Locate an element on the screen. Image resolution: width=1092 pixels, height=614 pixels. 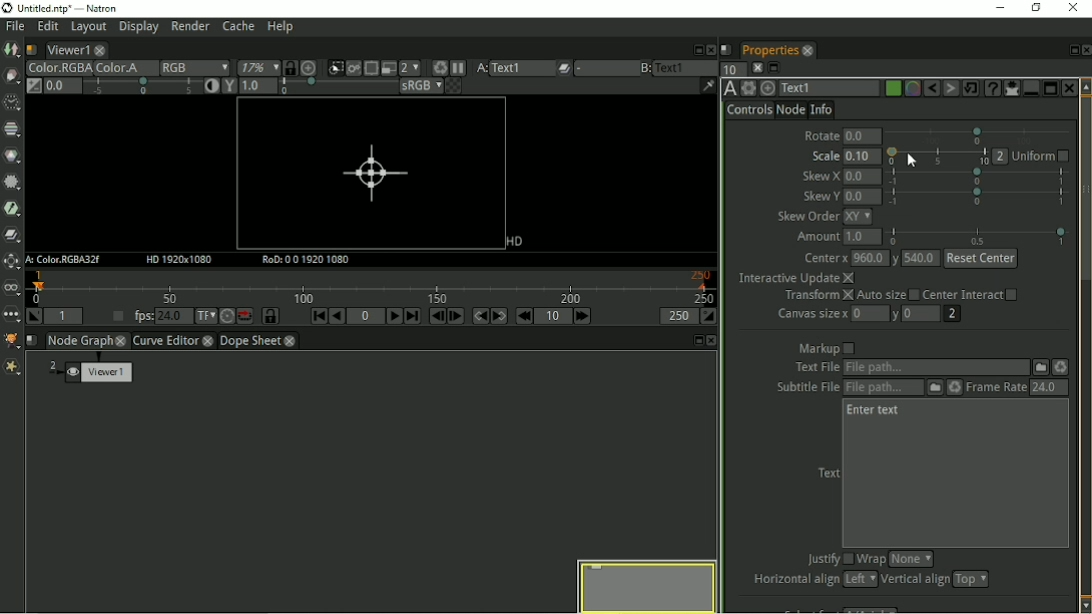
Vertical scrollbar is located at coordinates (1085, 194).